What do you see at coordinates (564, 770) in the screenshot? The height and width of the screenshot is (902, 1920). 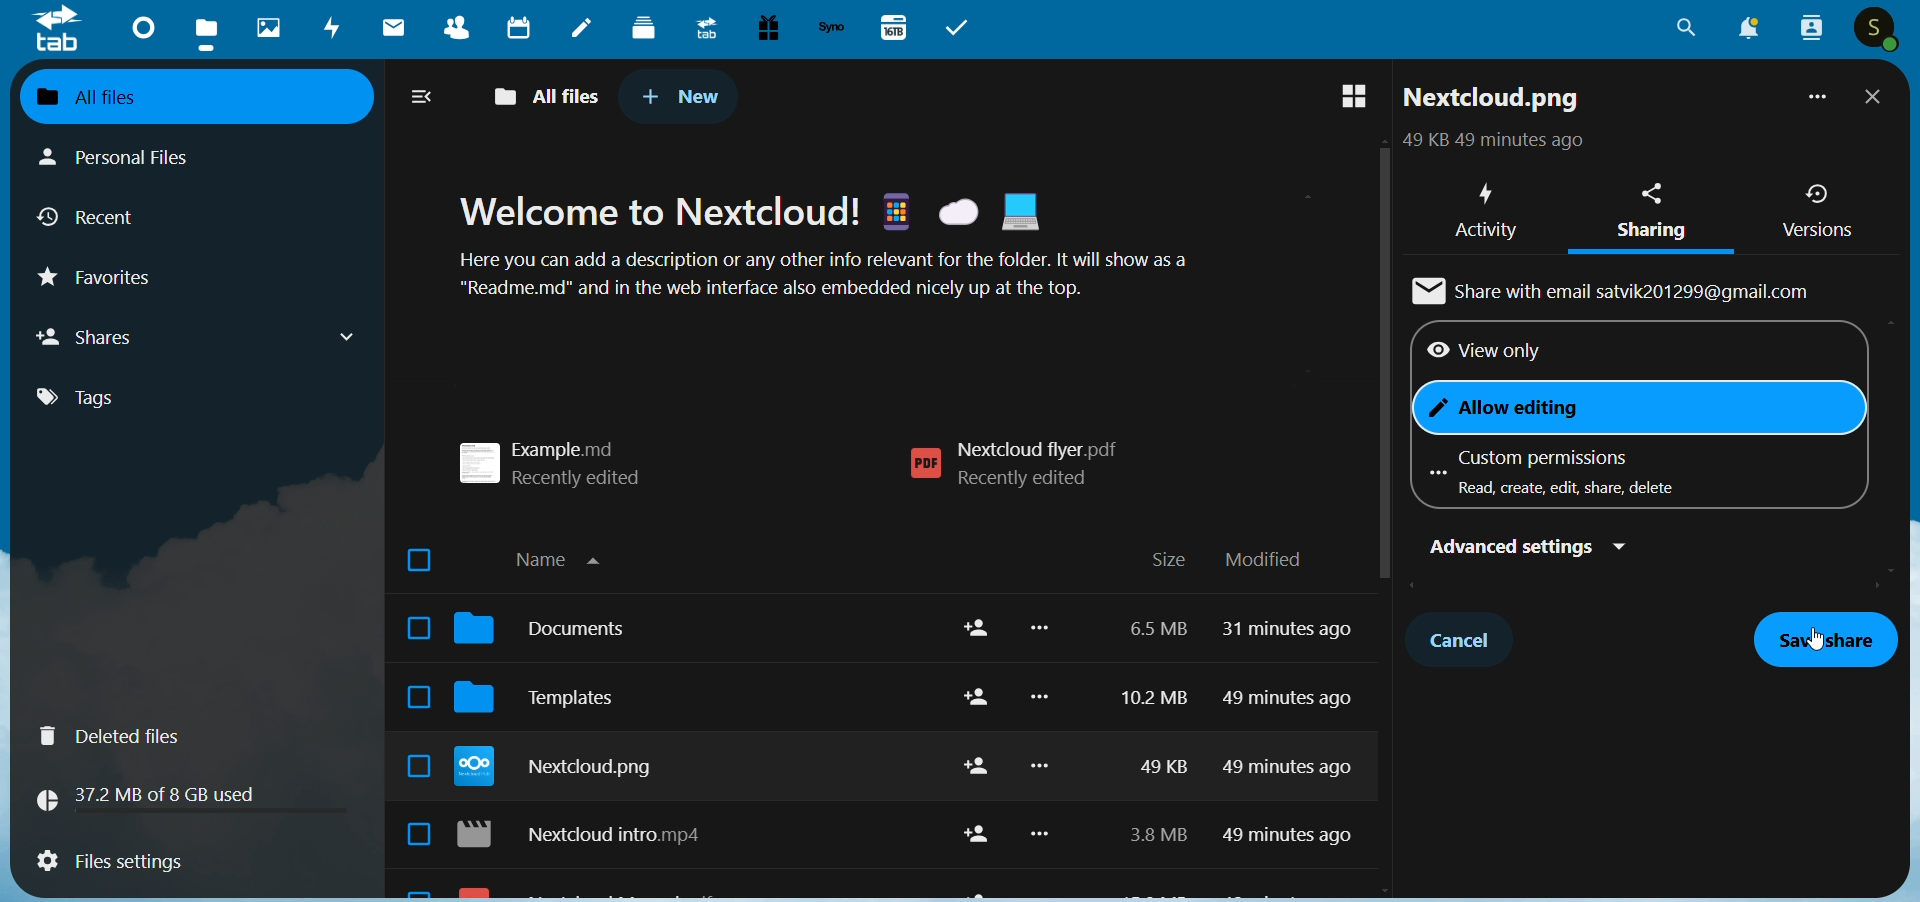 I see `nextcloud png` at bounding box center [564, 770].